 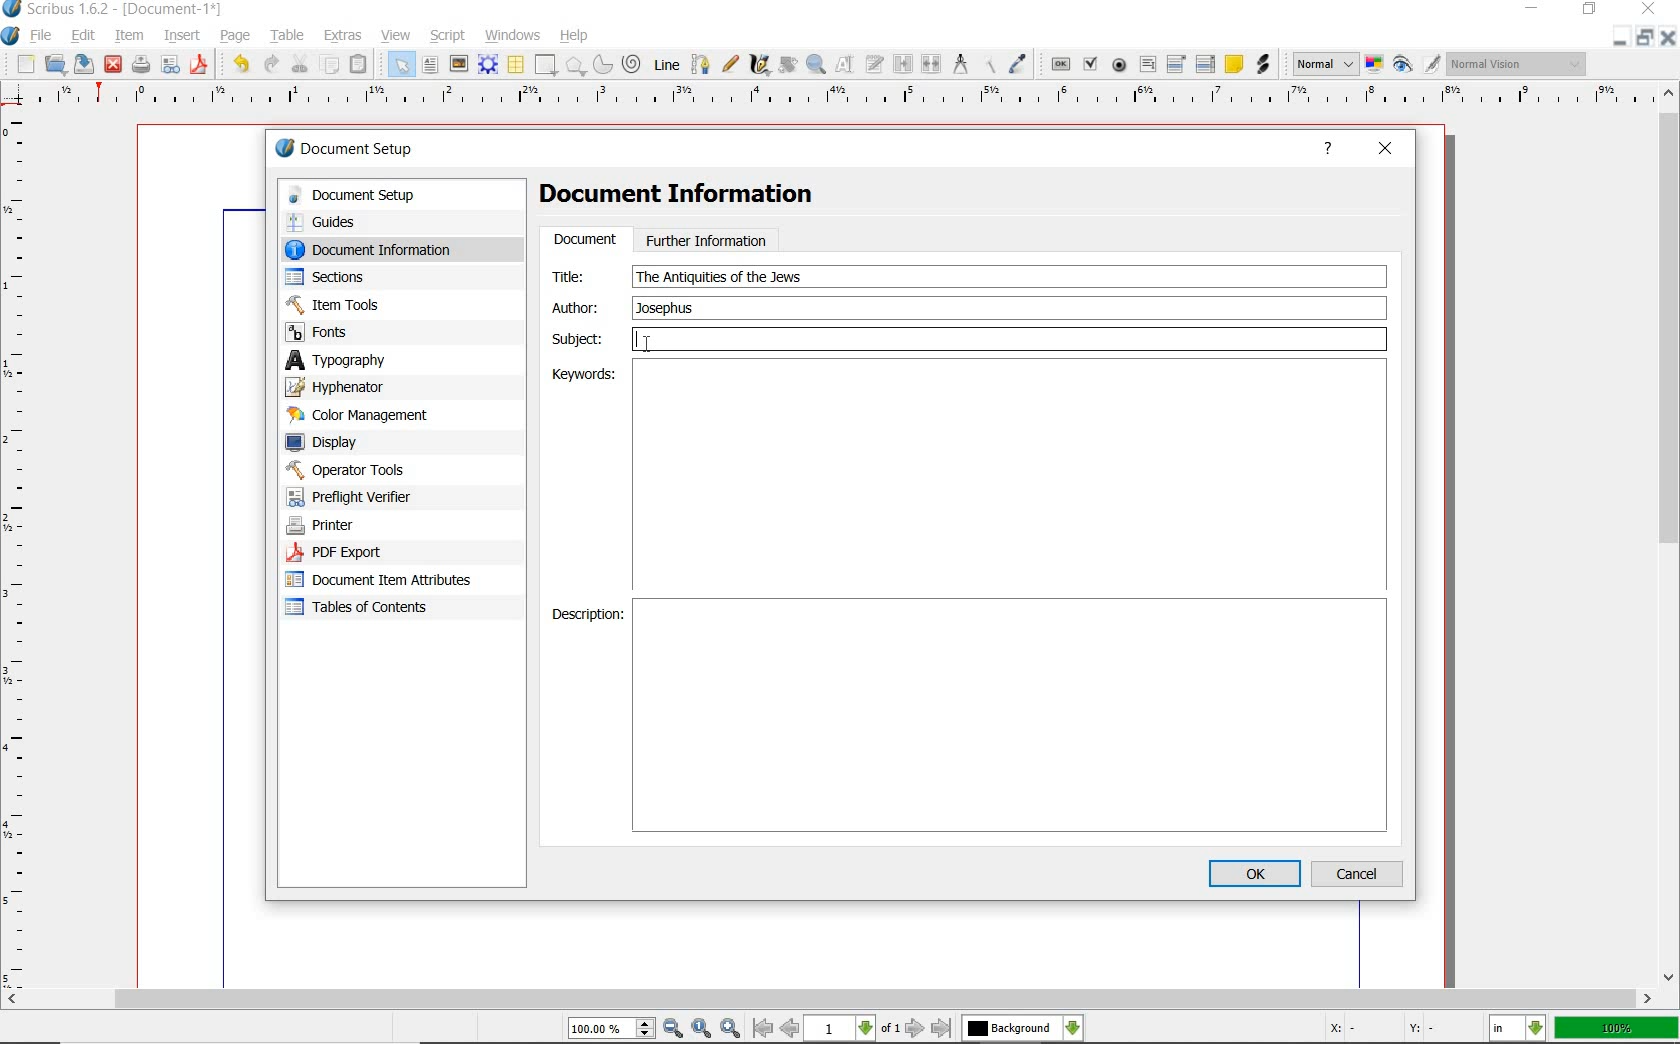 What do you see at coordinates (1670, 37) in the screenshot?
I see `close` at bounding box center [1670, 37].